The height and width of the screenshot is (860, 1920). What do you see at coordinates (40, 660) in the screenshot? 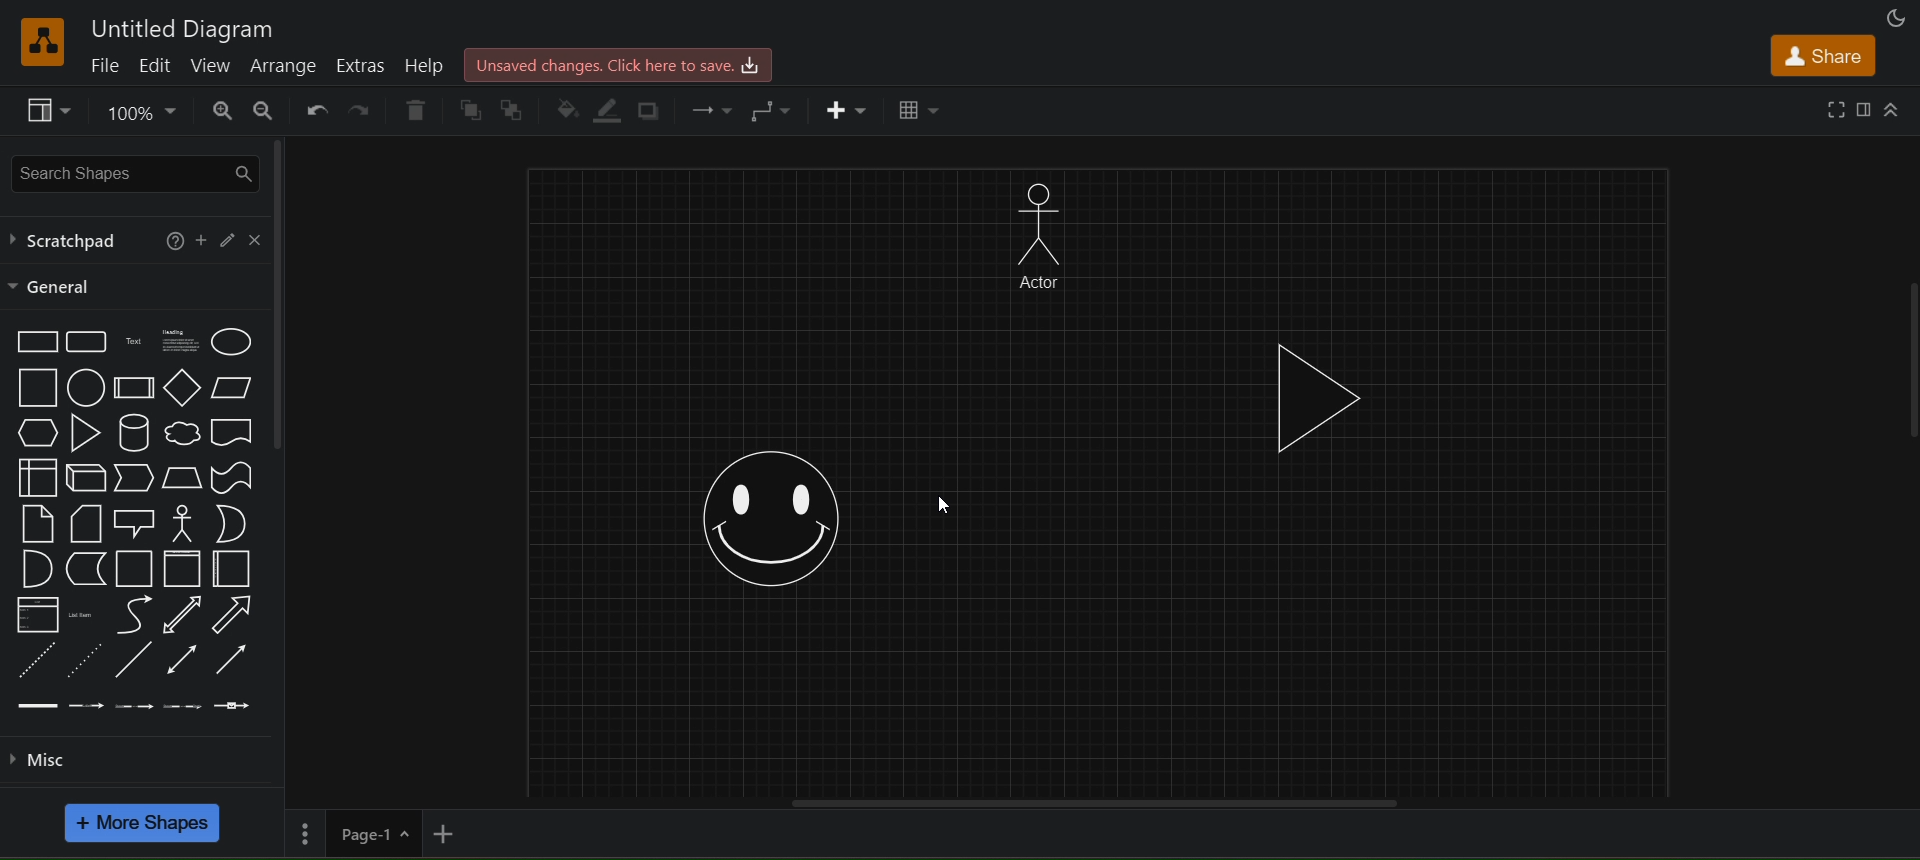
I see `dashed line` at bounding box center [40, 660].